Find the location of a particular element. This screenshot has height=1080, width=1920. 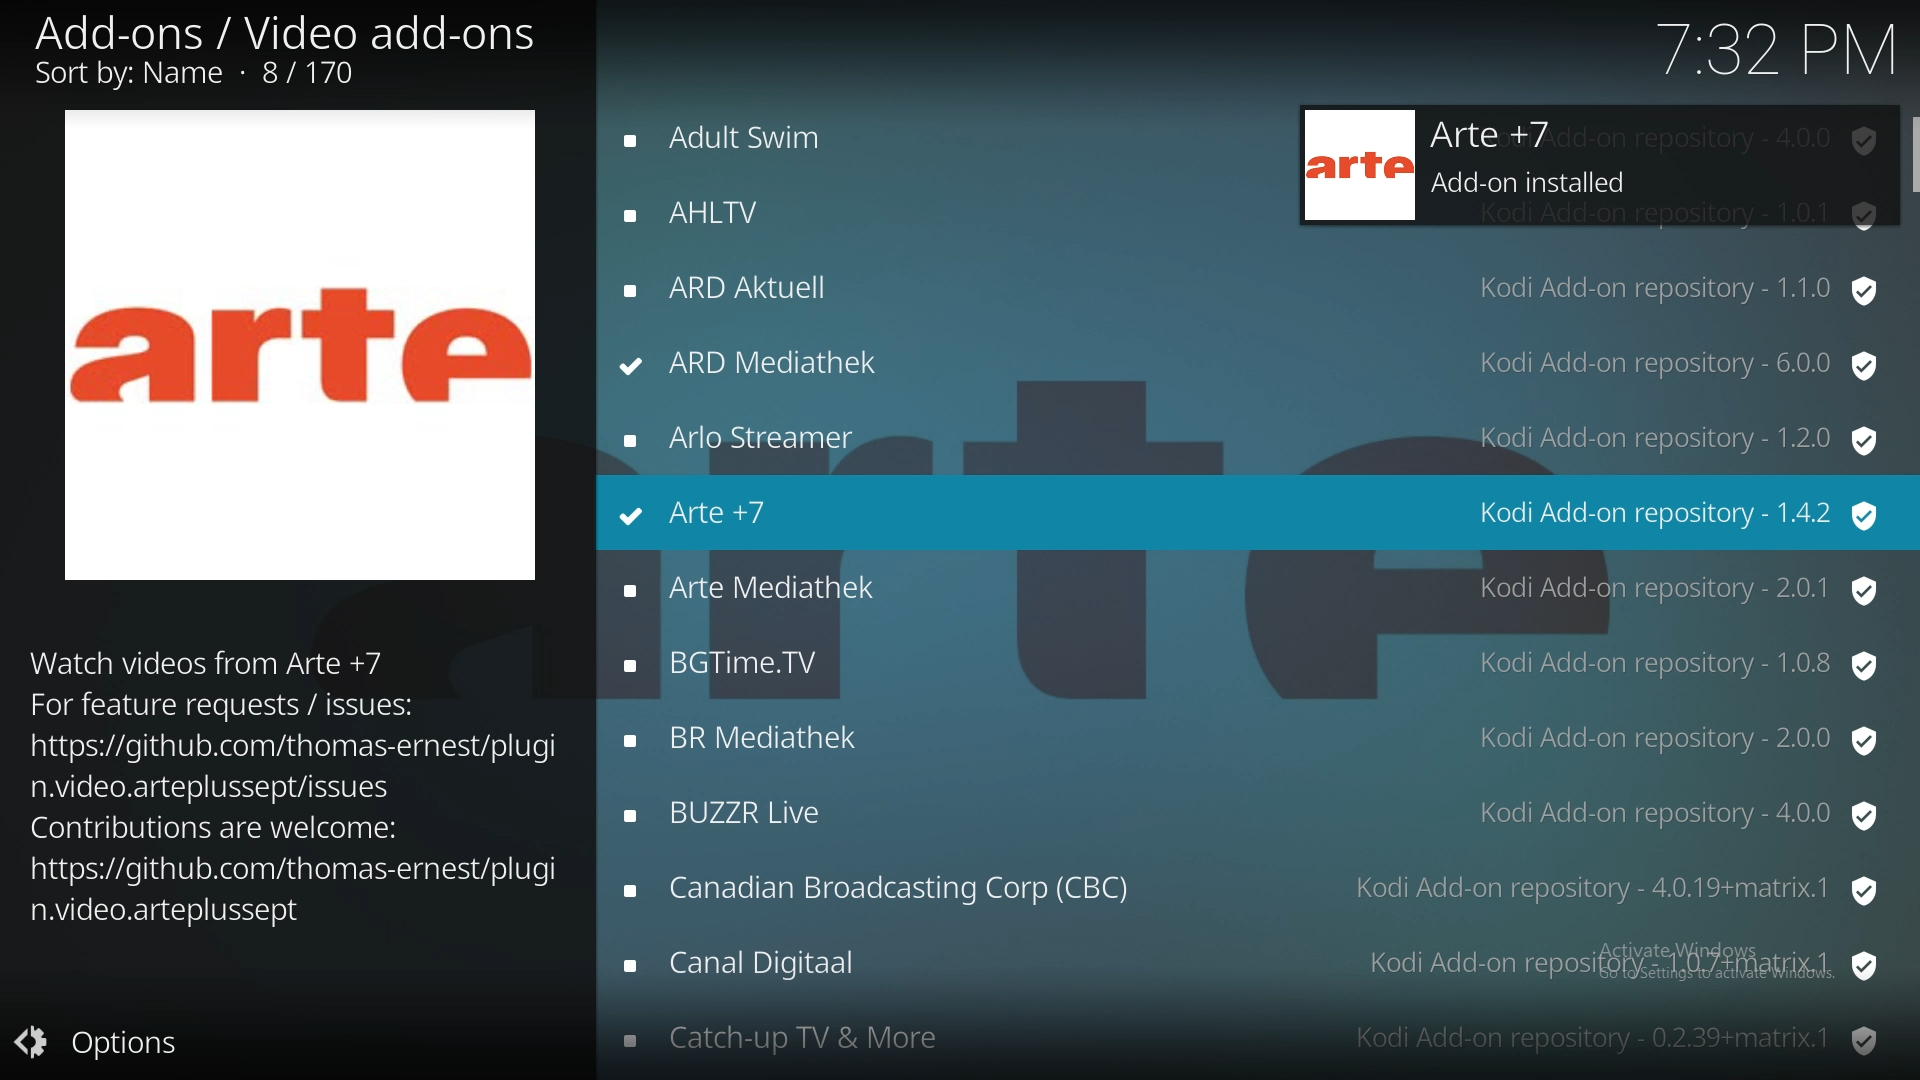

add on is located at coordinates (1249, 361).